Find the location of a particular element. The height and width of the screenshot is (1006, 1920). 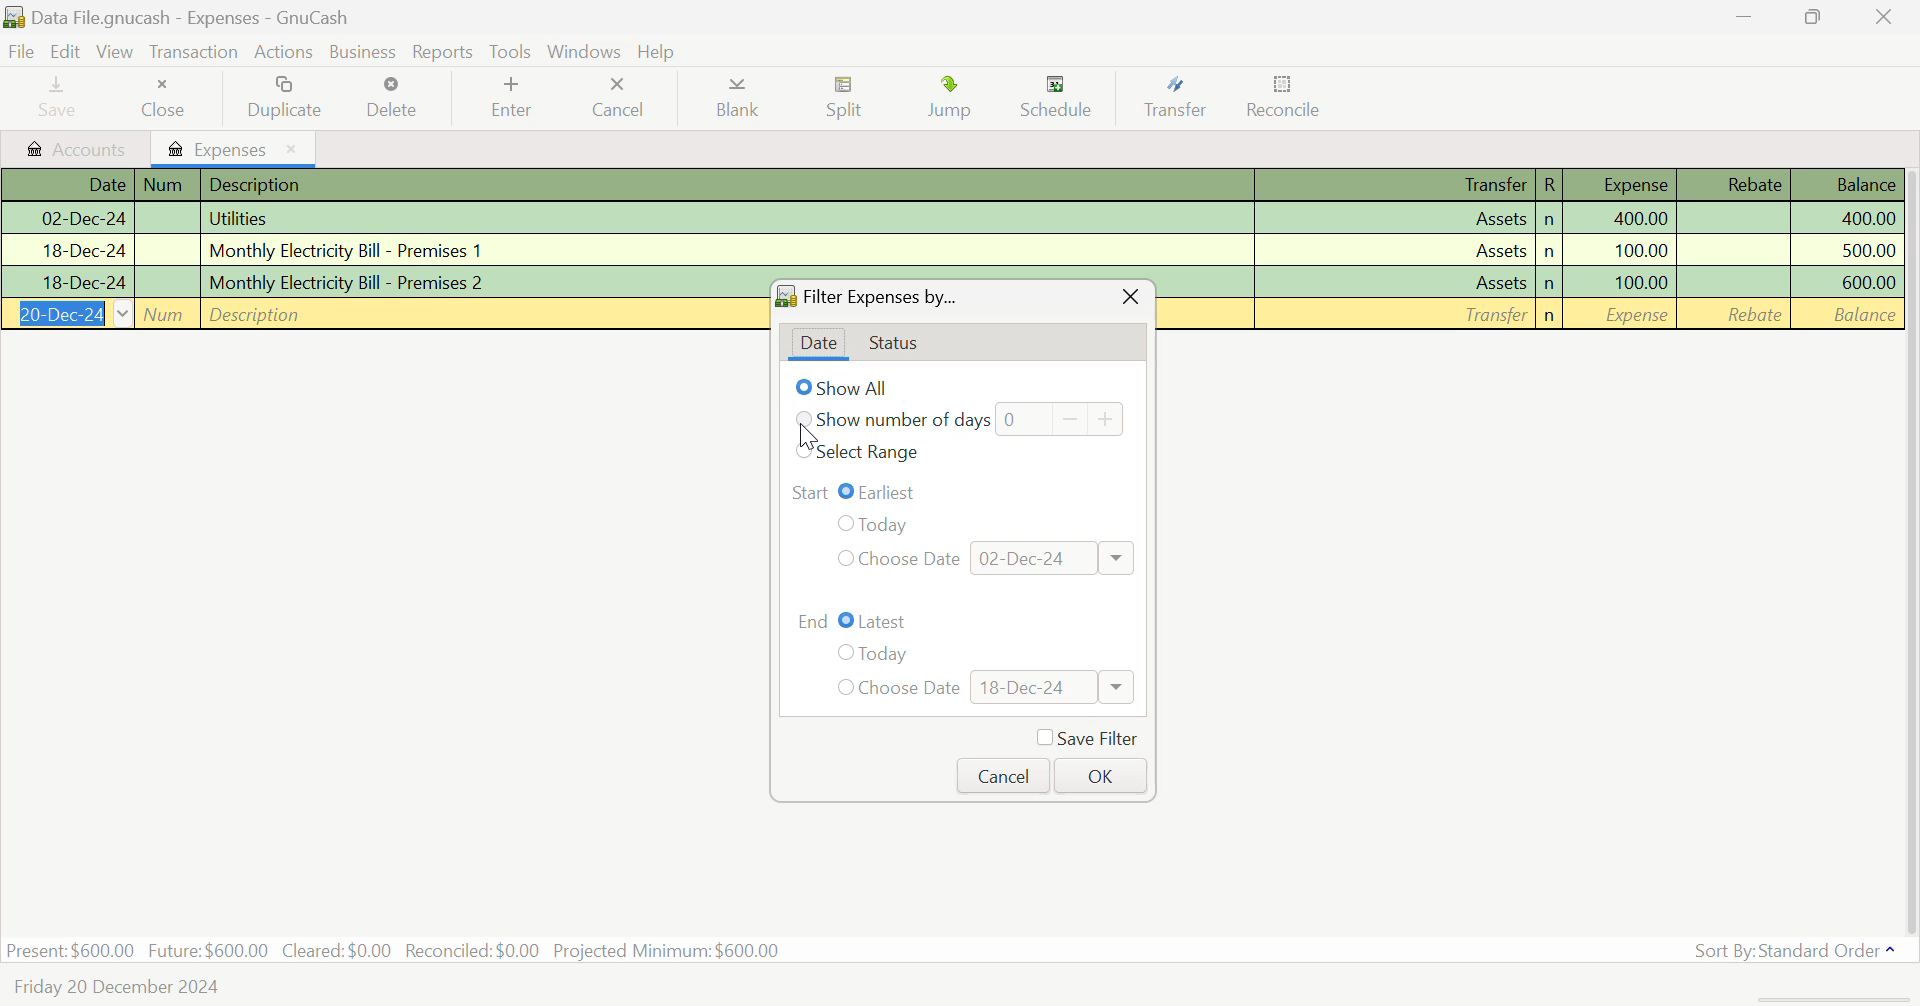

Friday 20 December 2024 is located at coordinates (121, 984).